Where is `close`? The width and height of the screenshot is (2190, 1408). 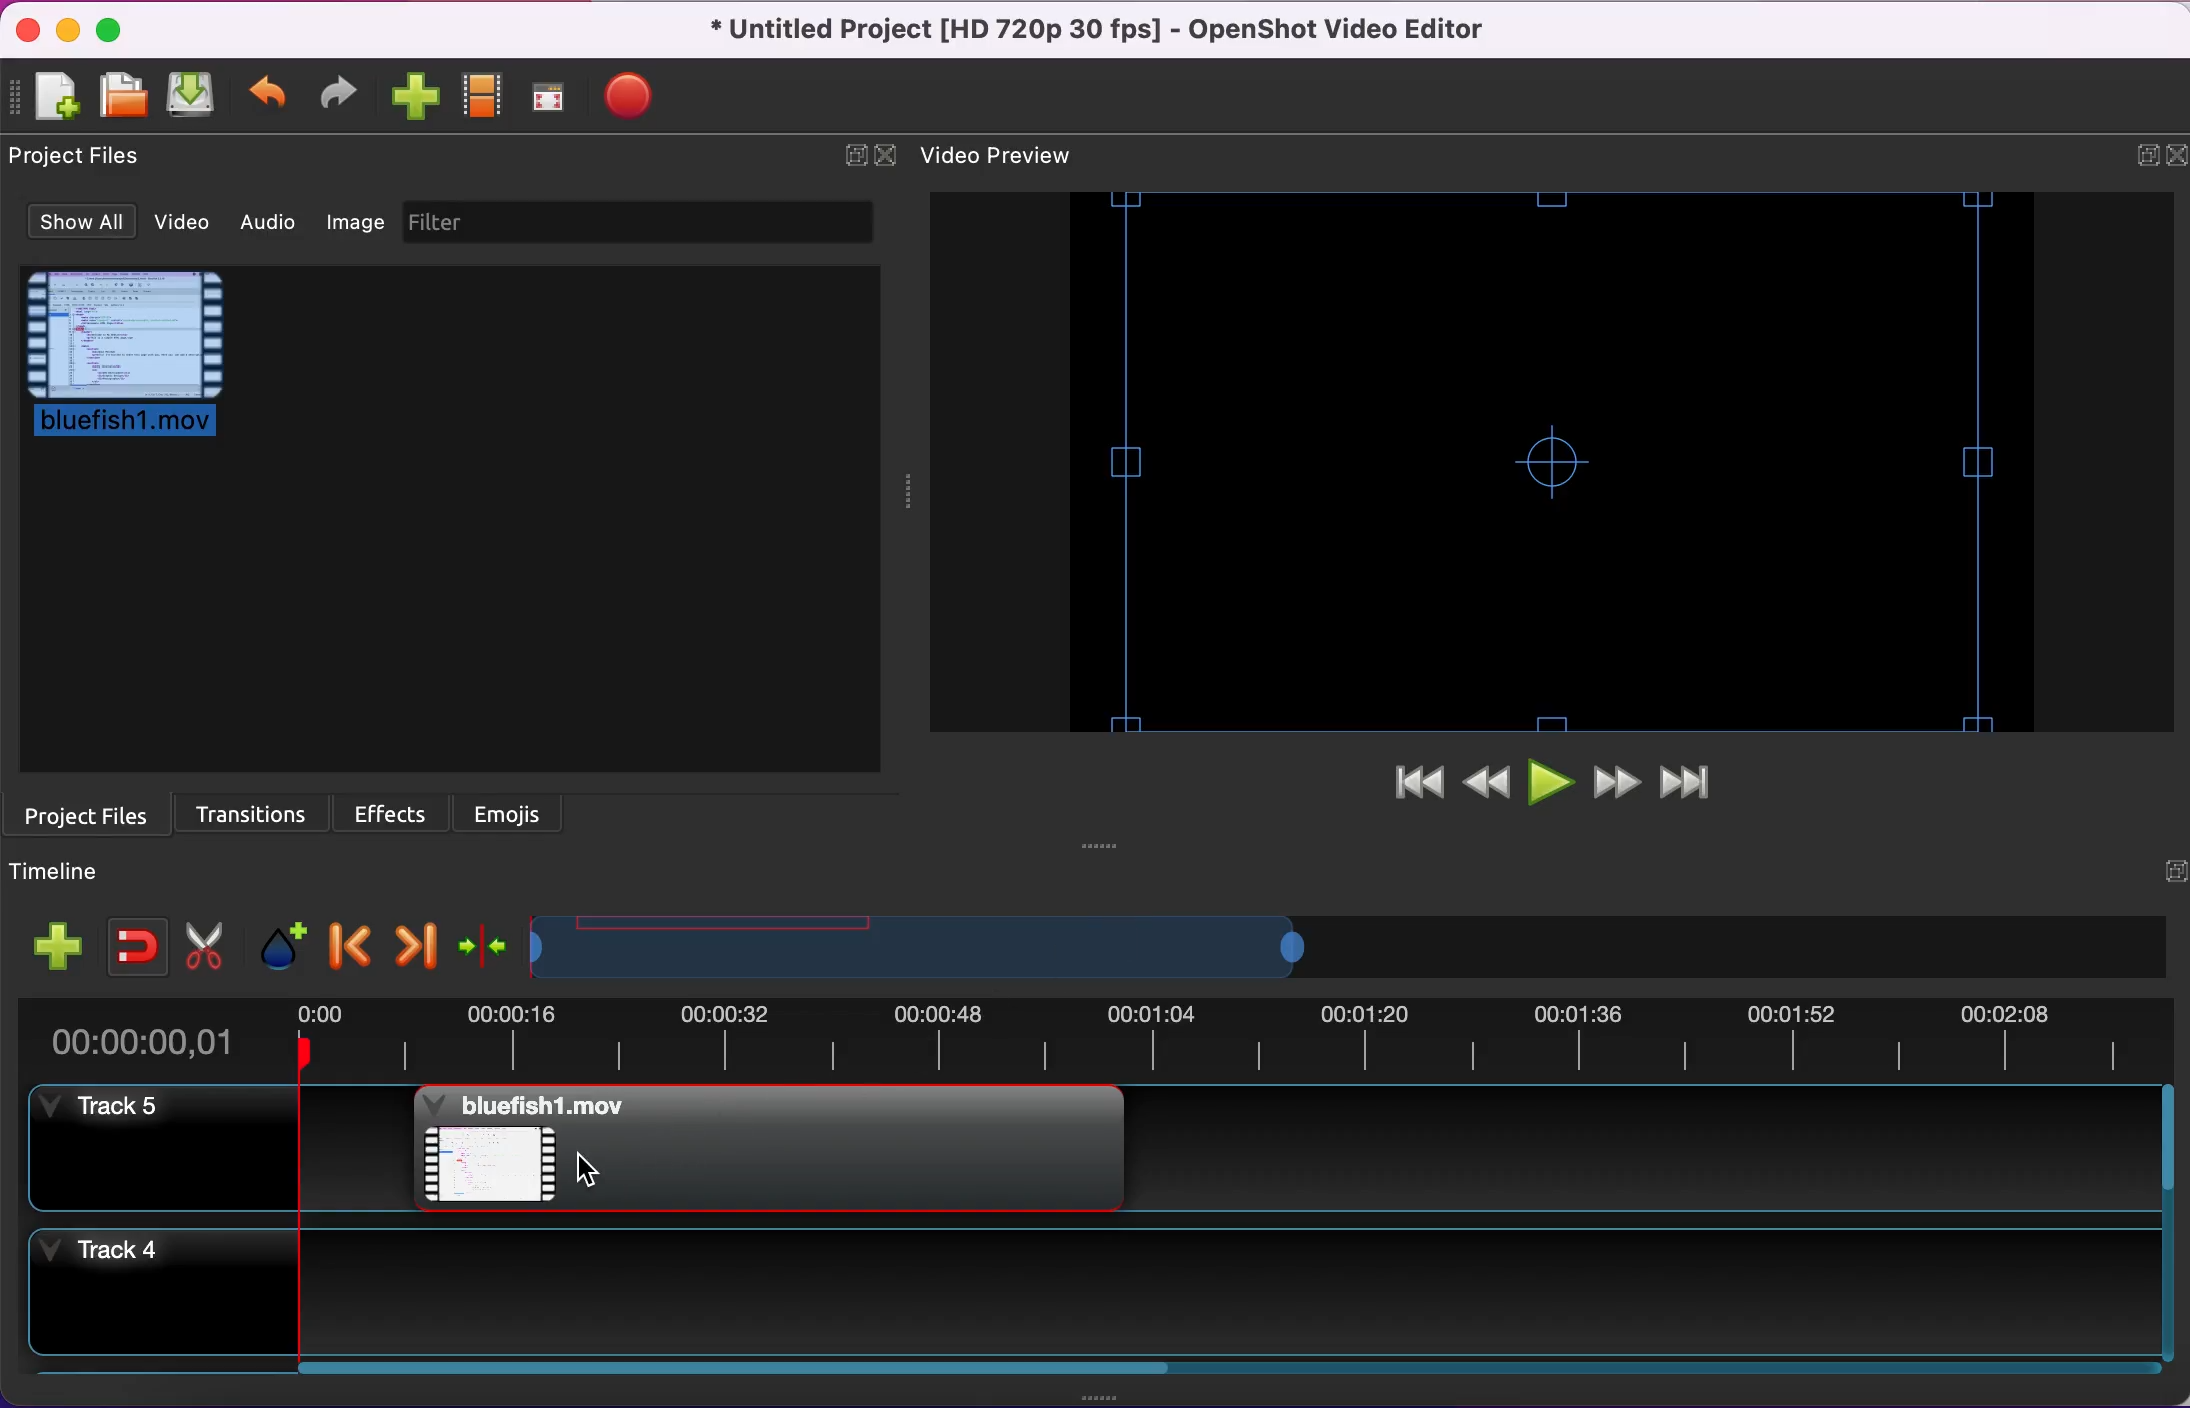
close is located at coordinates (2176, 156).